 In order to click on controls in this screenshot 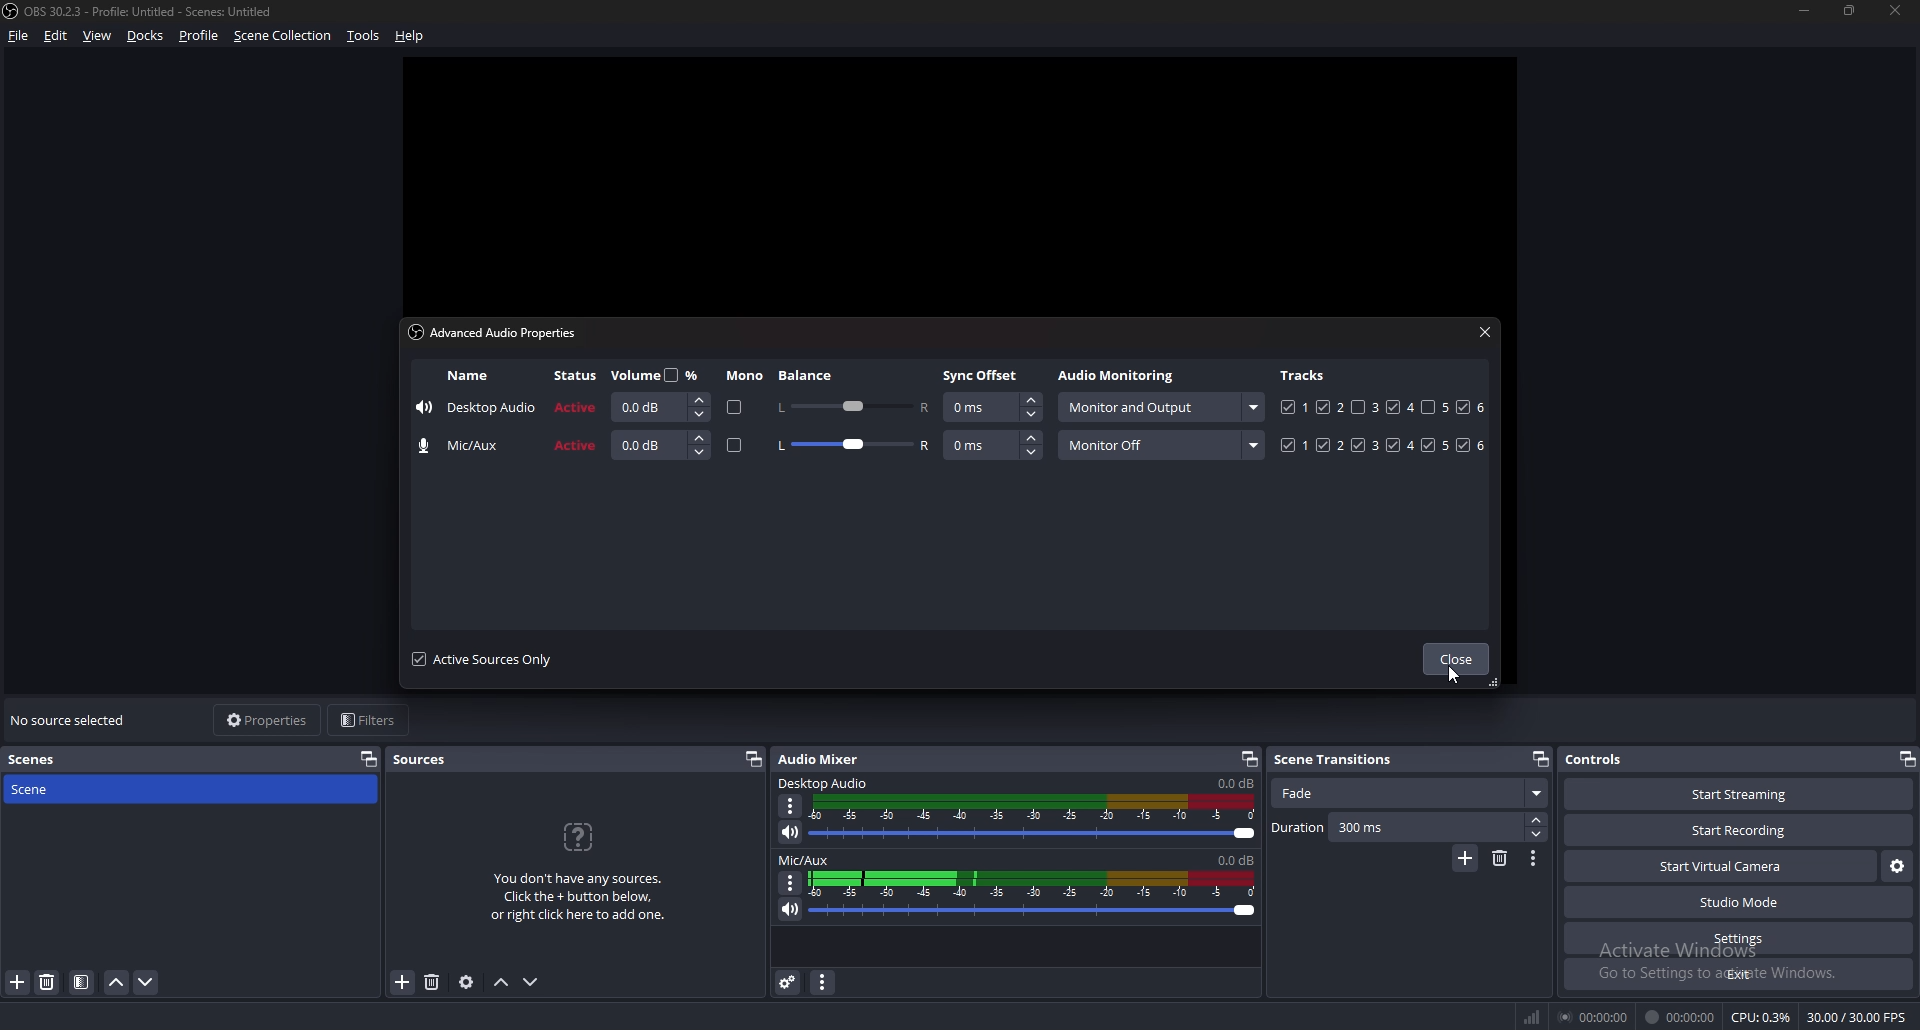, I will do `click(1608, 759)`.